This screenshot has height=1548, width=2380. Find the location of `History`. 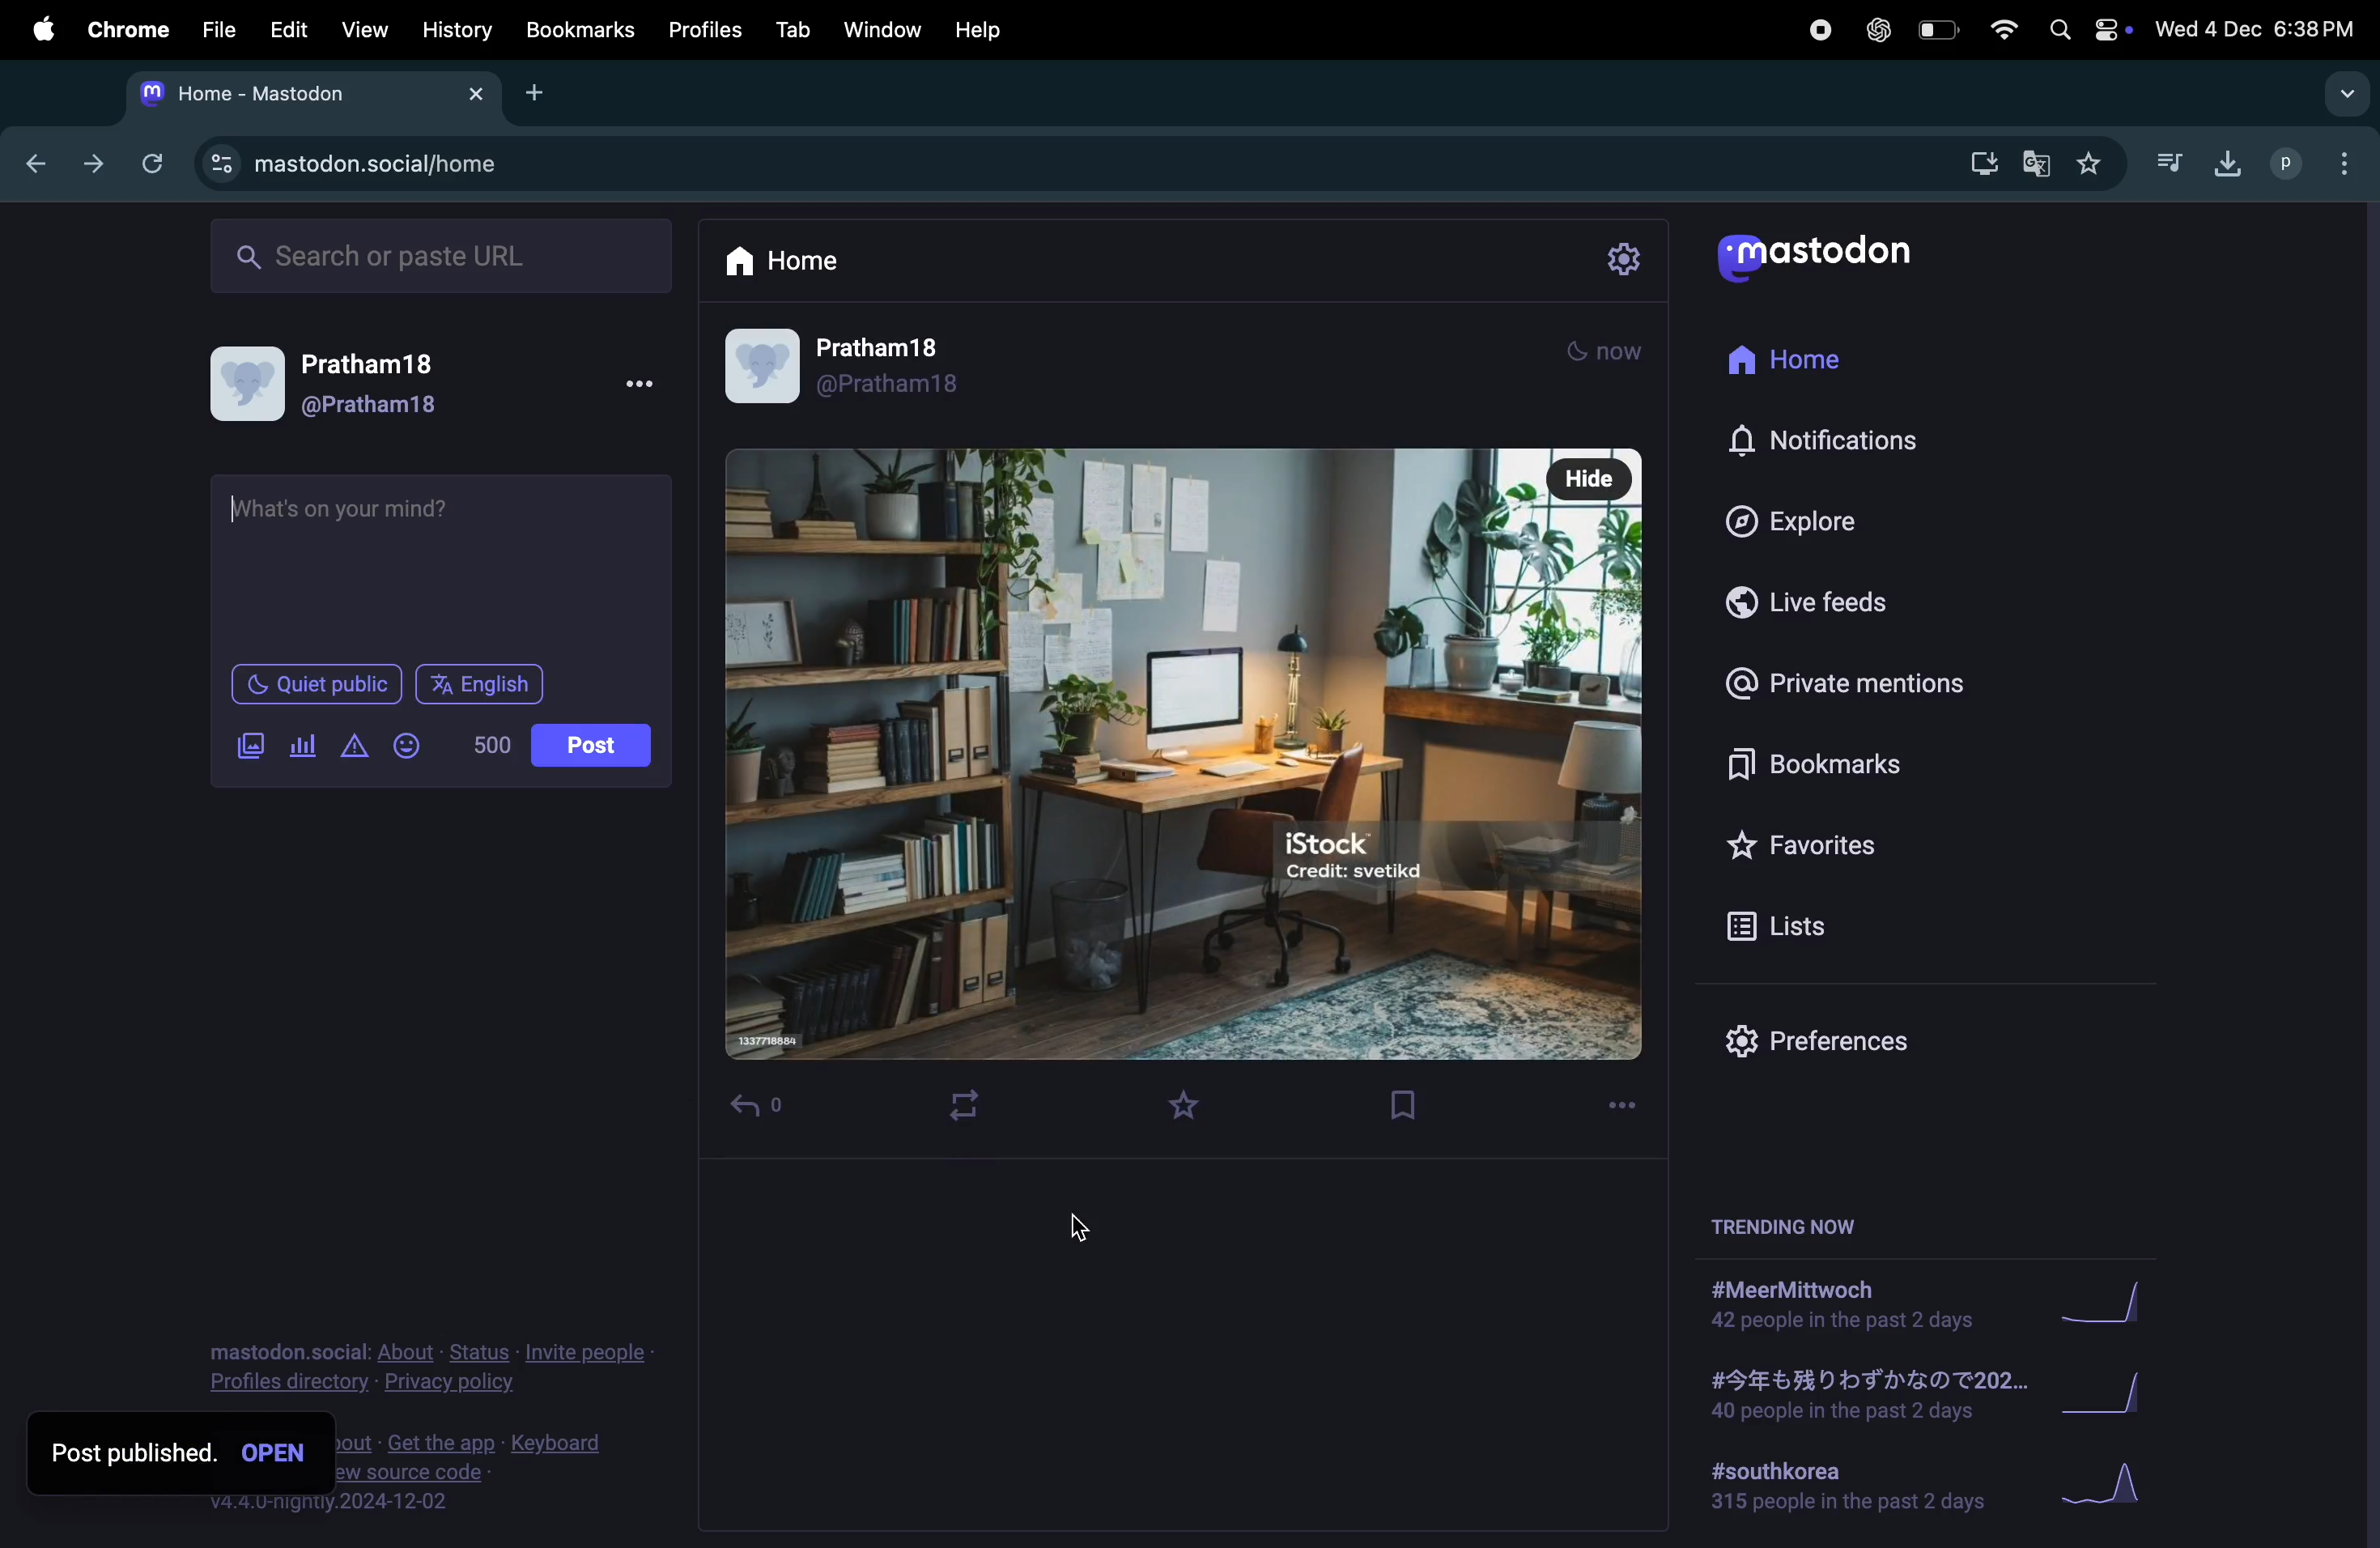

History is located at coordinates (450, 31).